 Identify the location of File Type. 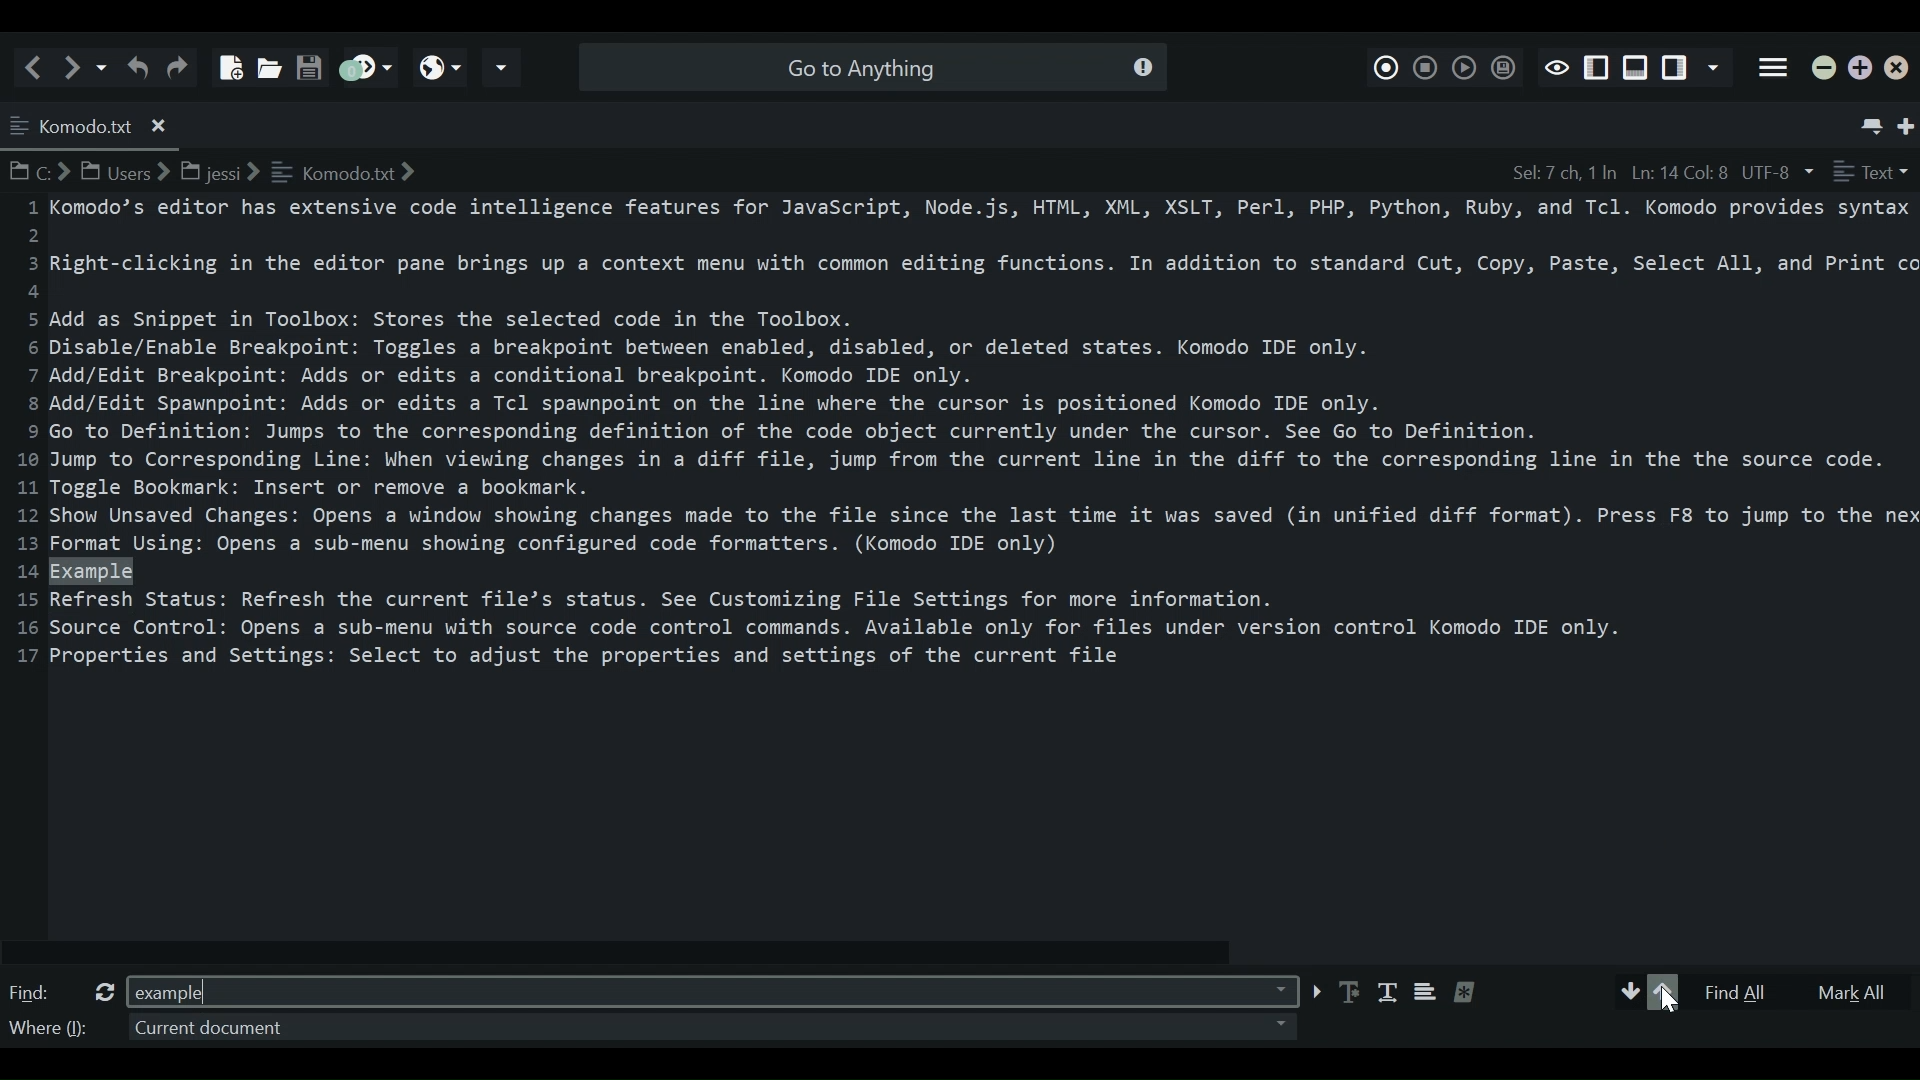
(1871, 172).